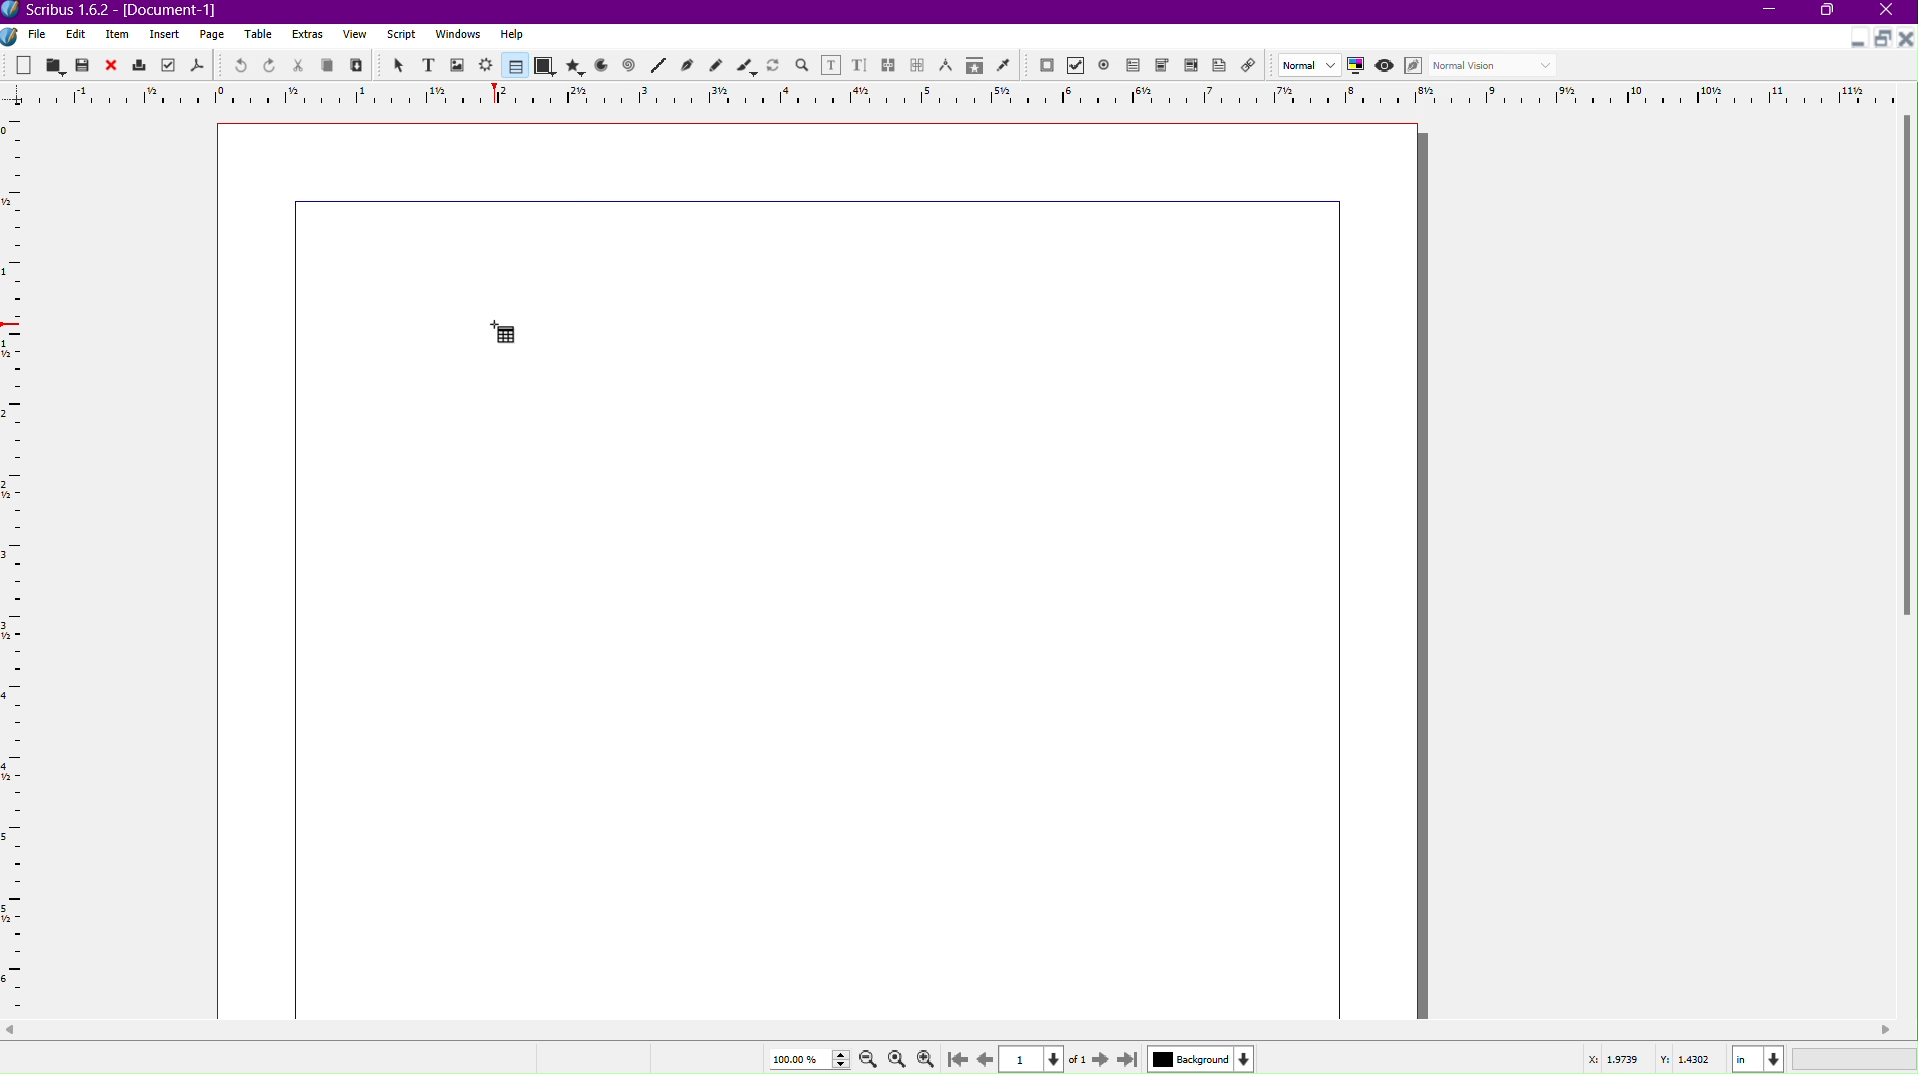  What do you see at coordinates (959, 94) in the screenshot?
I see `Ruler Line` at bounding box center [959, 94].